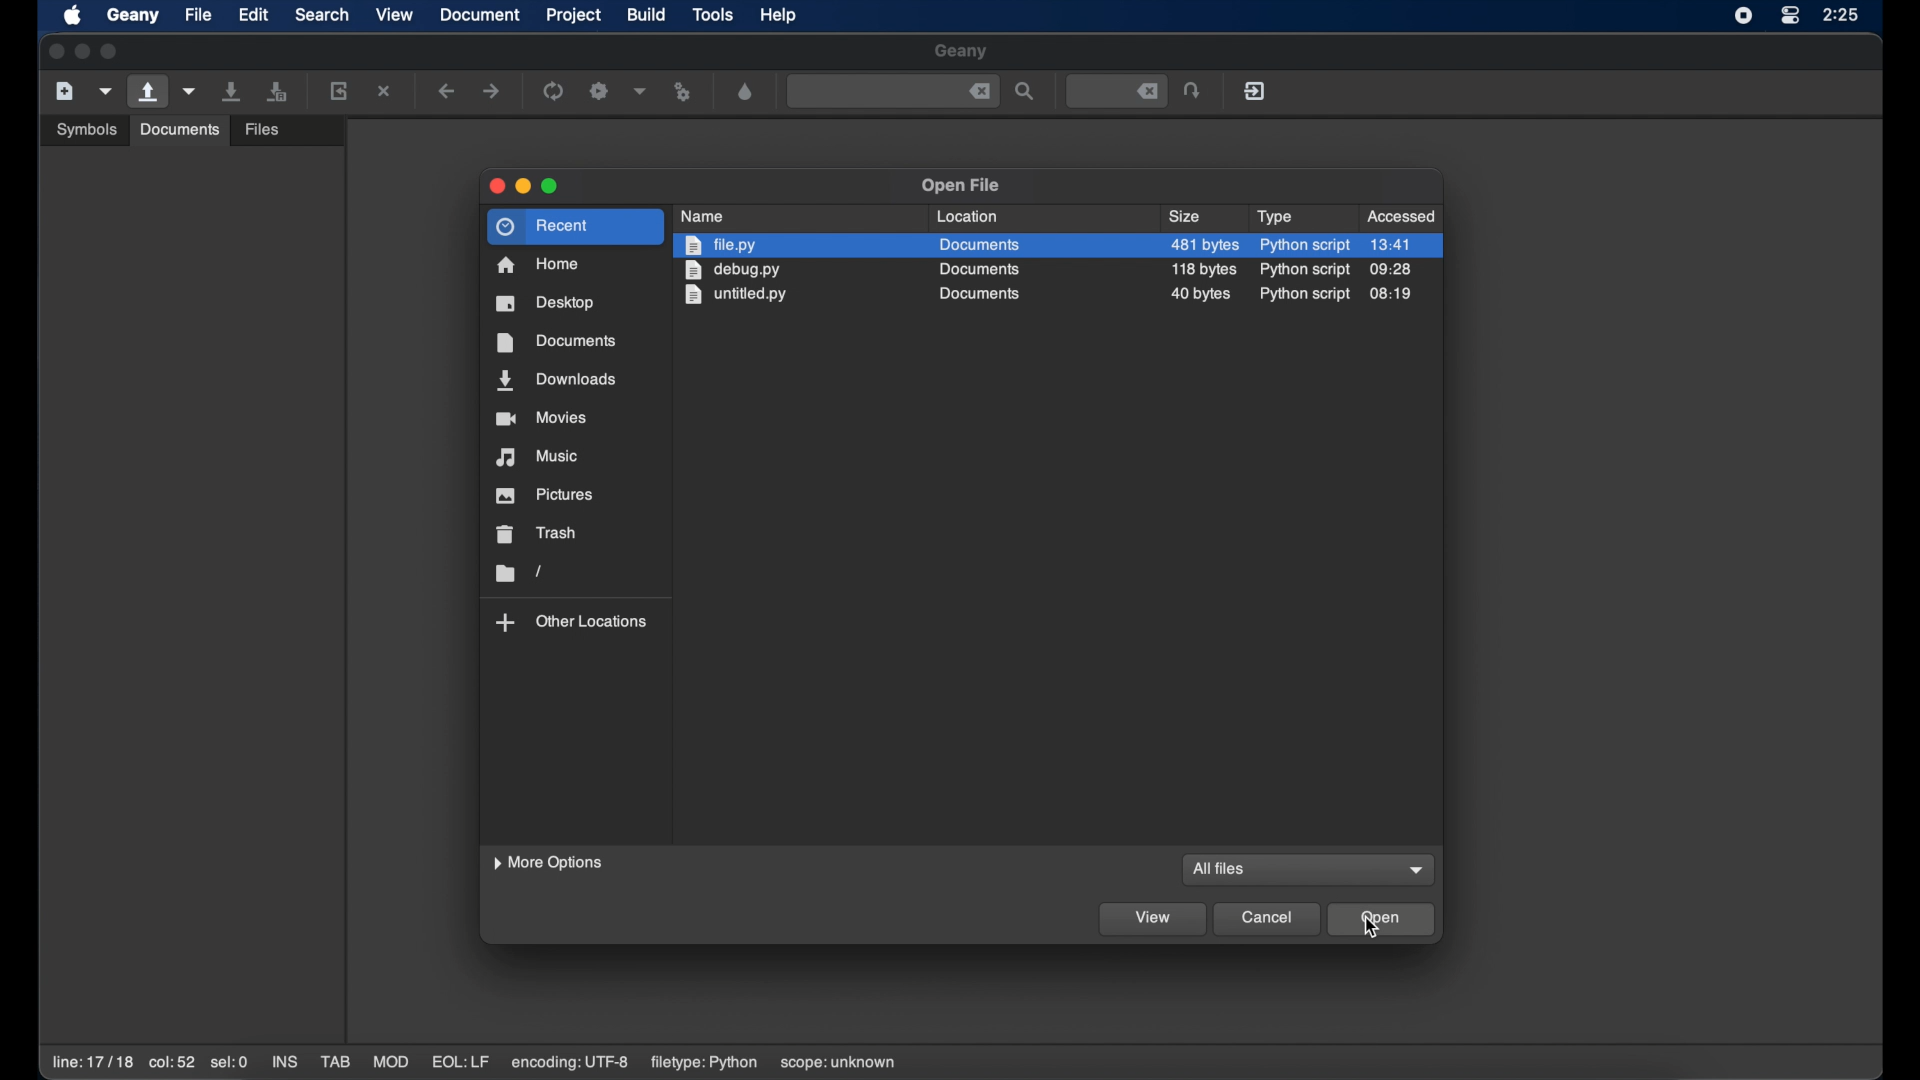  I want to click on project, so click(575, 15).